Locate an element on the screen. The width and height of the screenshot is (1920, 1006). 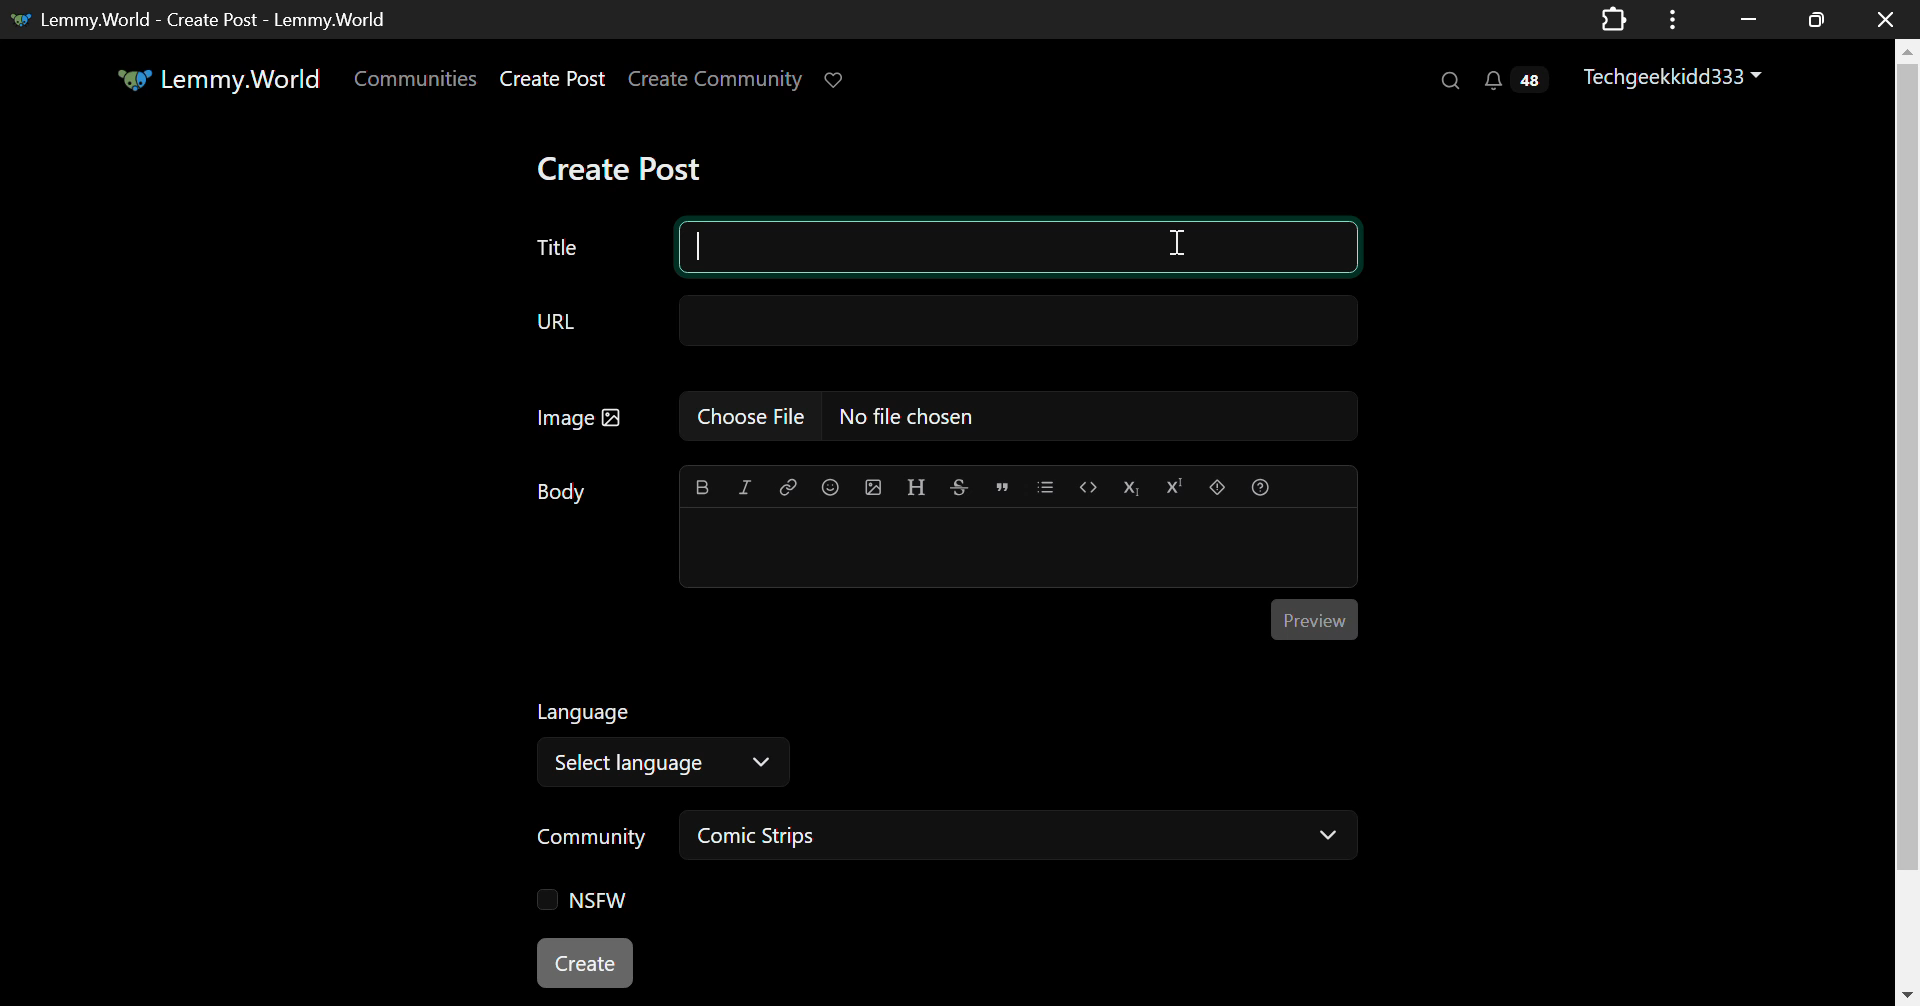
spoiler is located at coordinates (1214, 486).